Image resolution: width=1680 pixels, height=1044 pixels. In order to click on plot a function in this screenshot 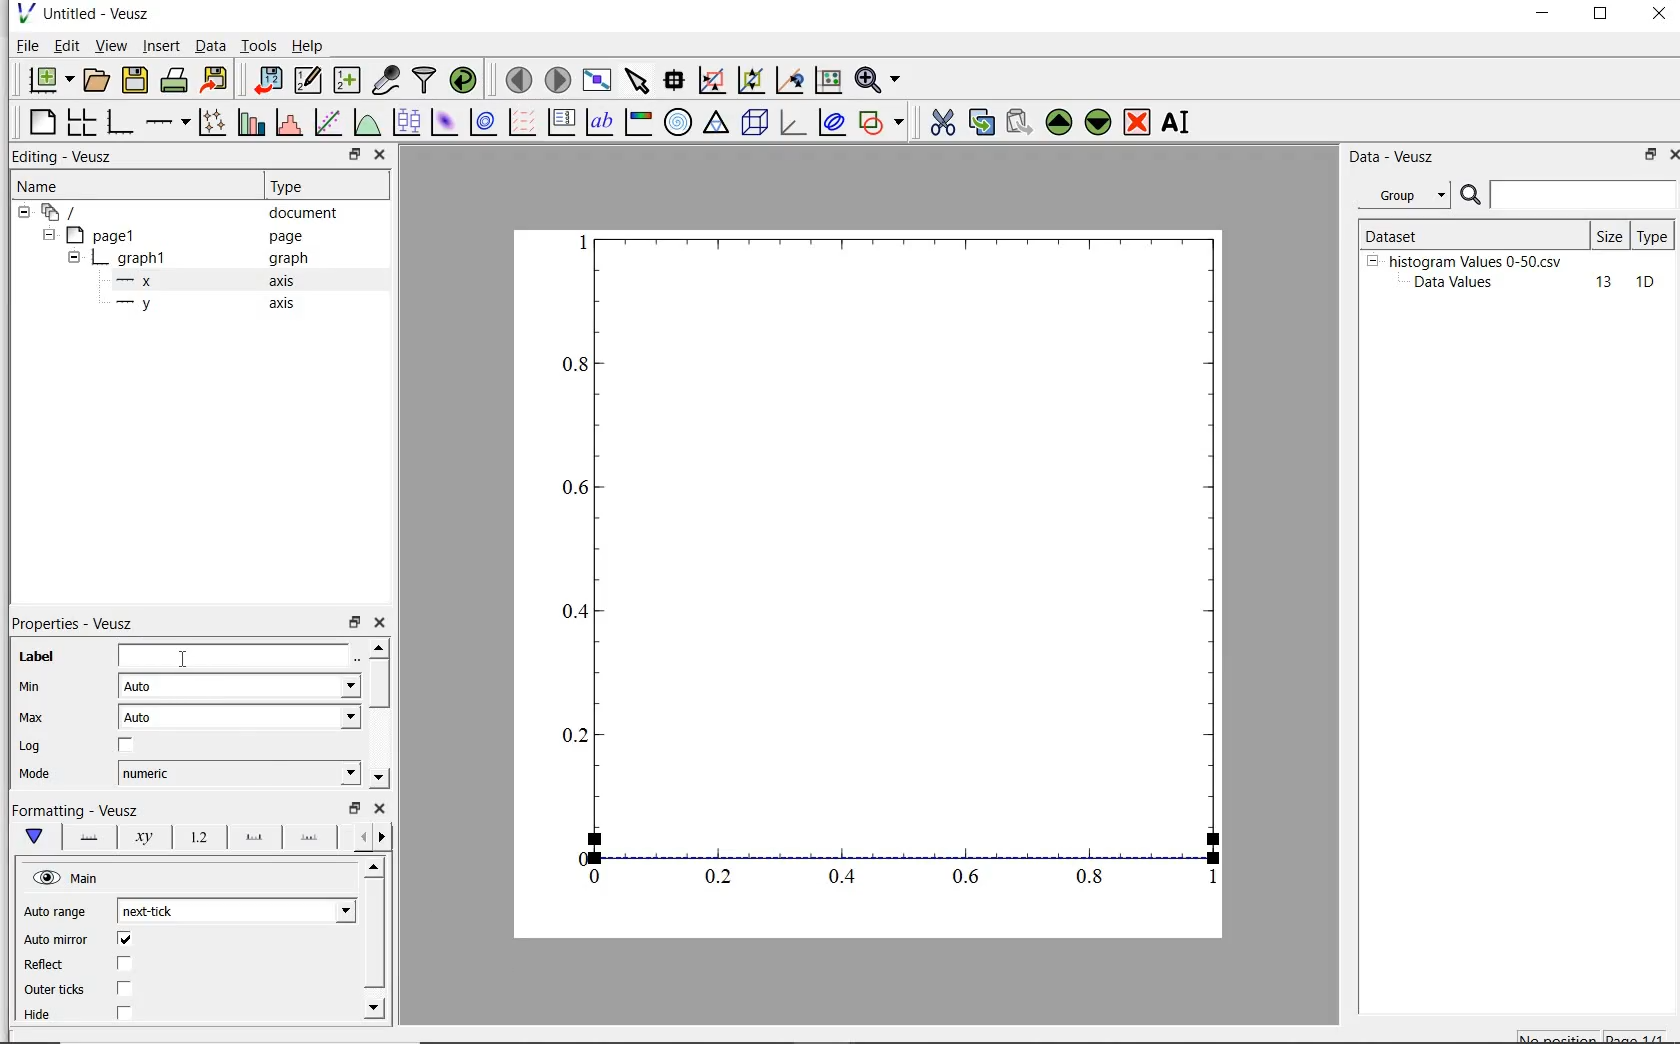, I will do `click(365, 122)`.